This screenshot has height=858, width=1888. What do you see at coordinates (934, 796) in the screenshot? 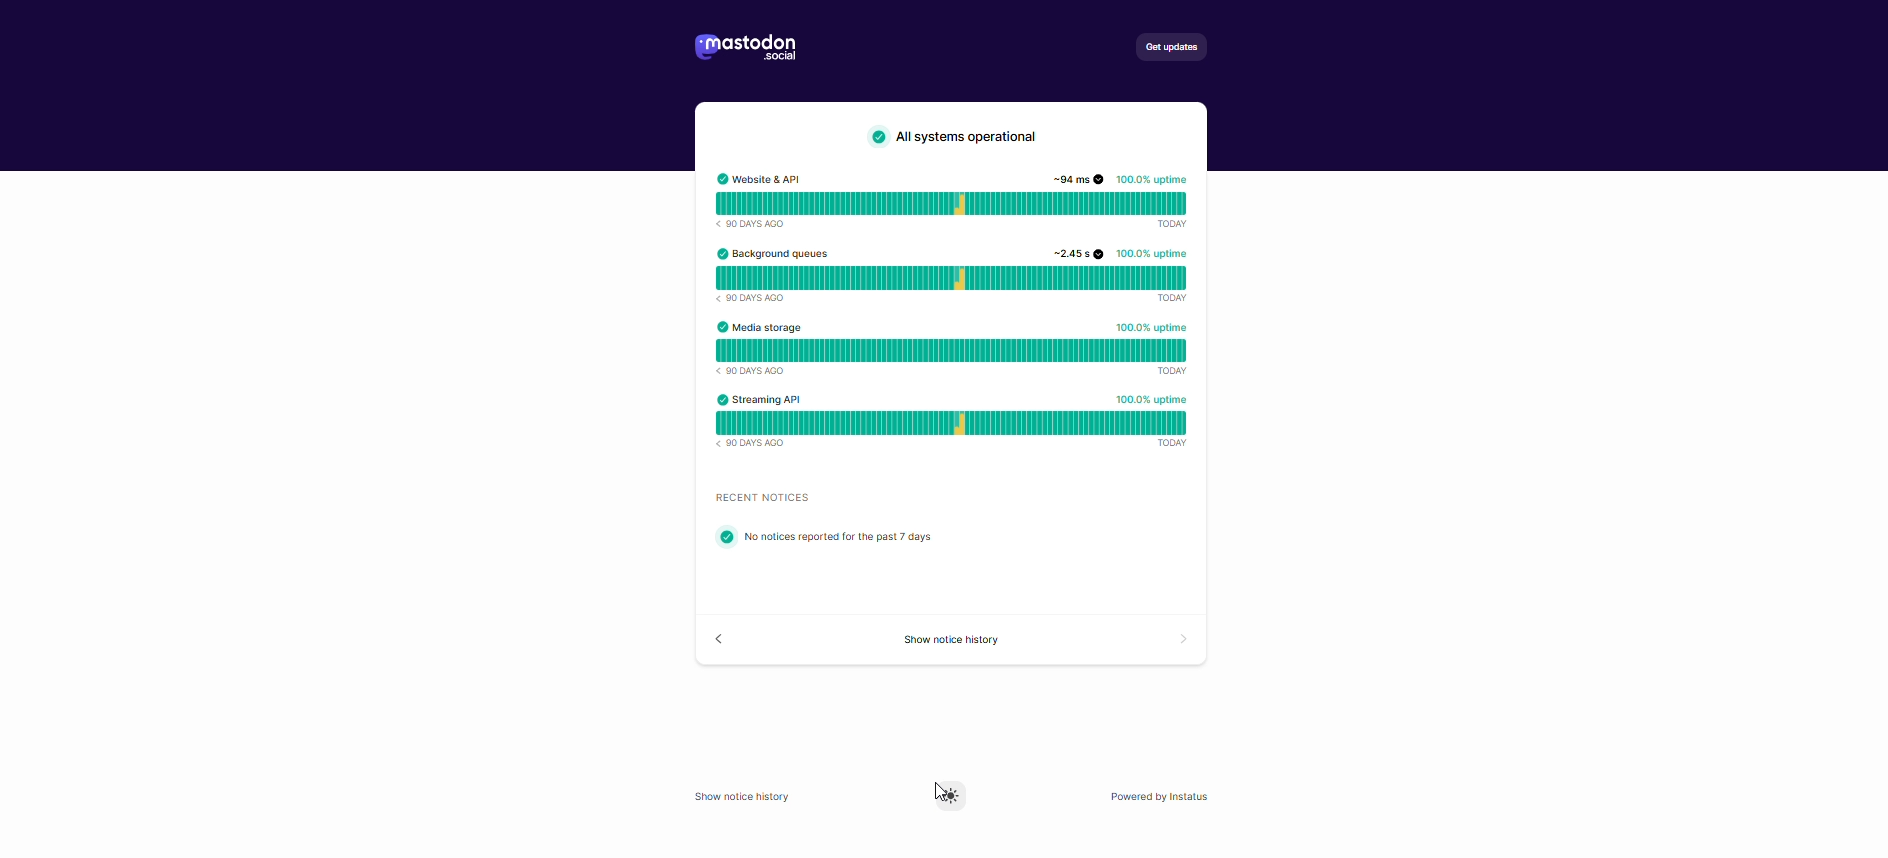
I see `cursor` at bounding box center [934, 796].